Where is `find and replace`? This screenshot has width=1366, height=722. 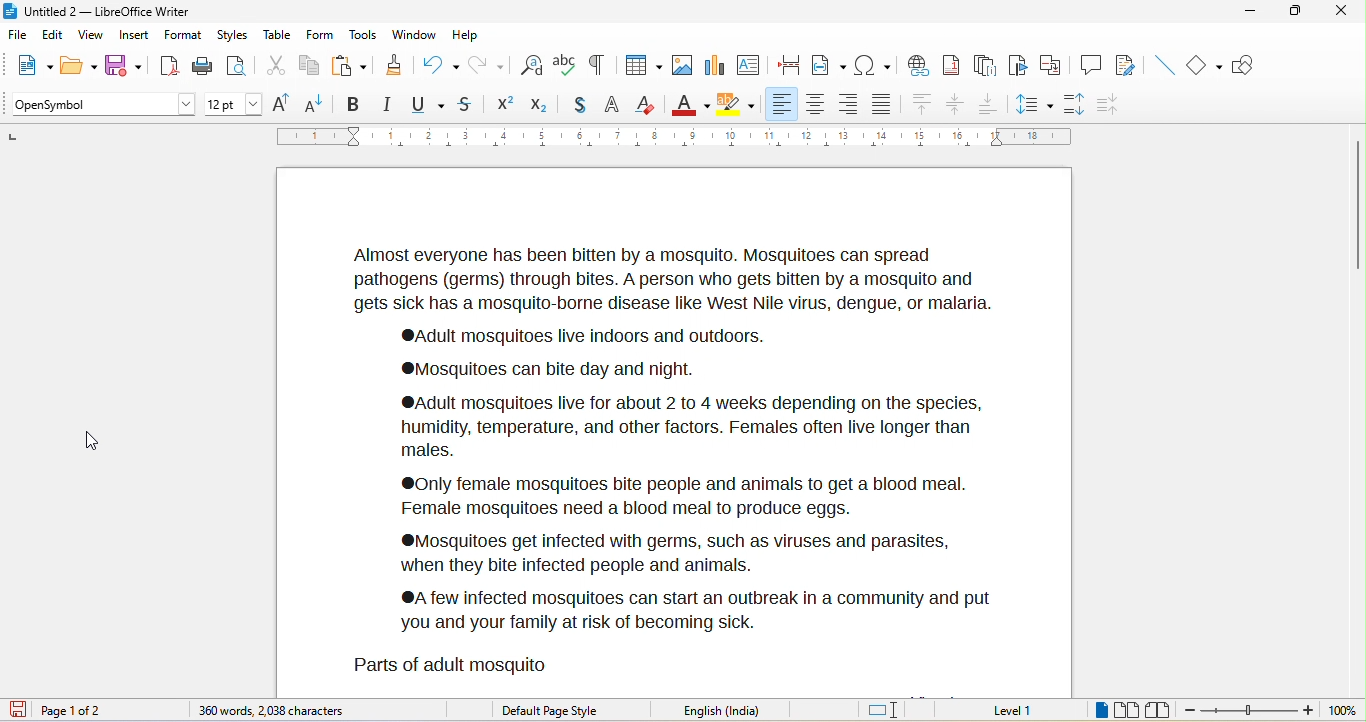
find and replace is located at coordinates (531, 67).